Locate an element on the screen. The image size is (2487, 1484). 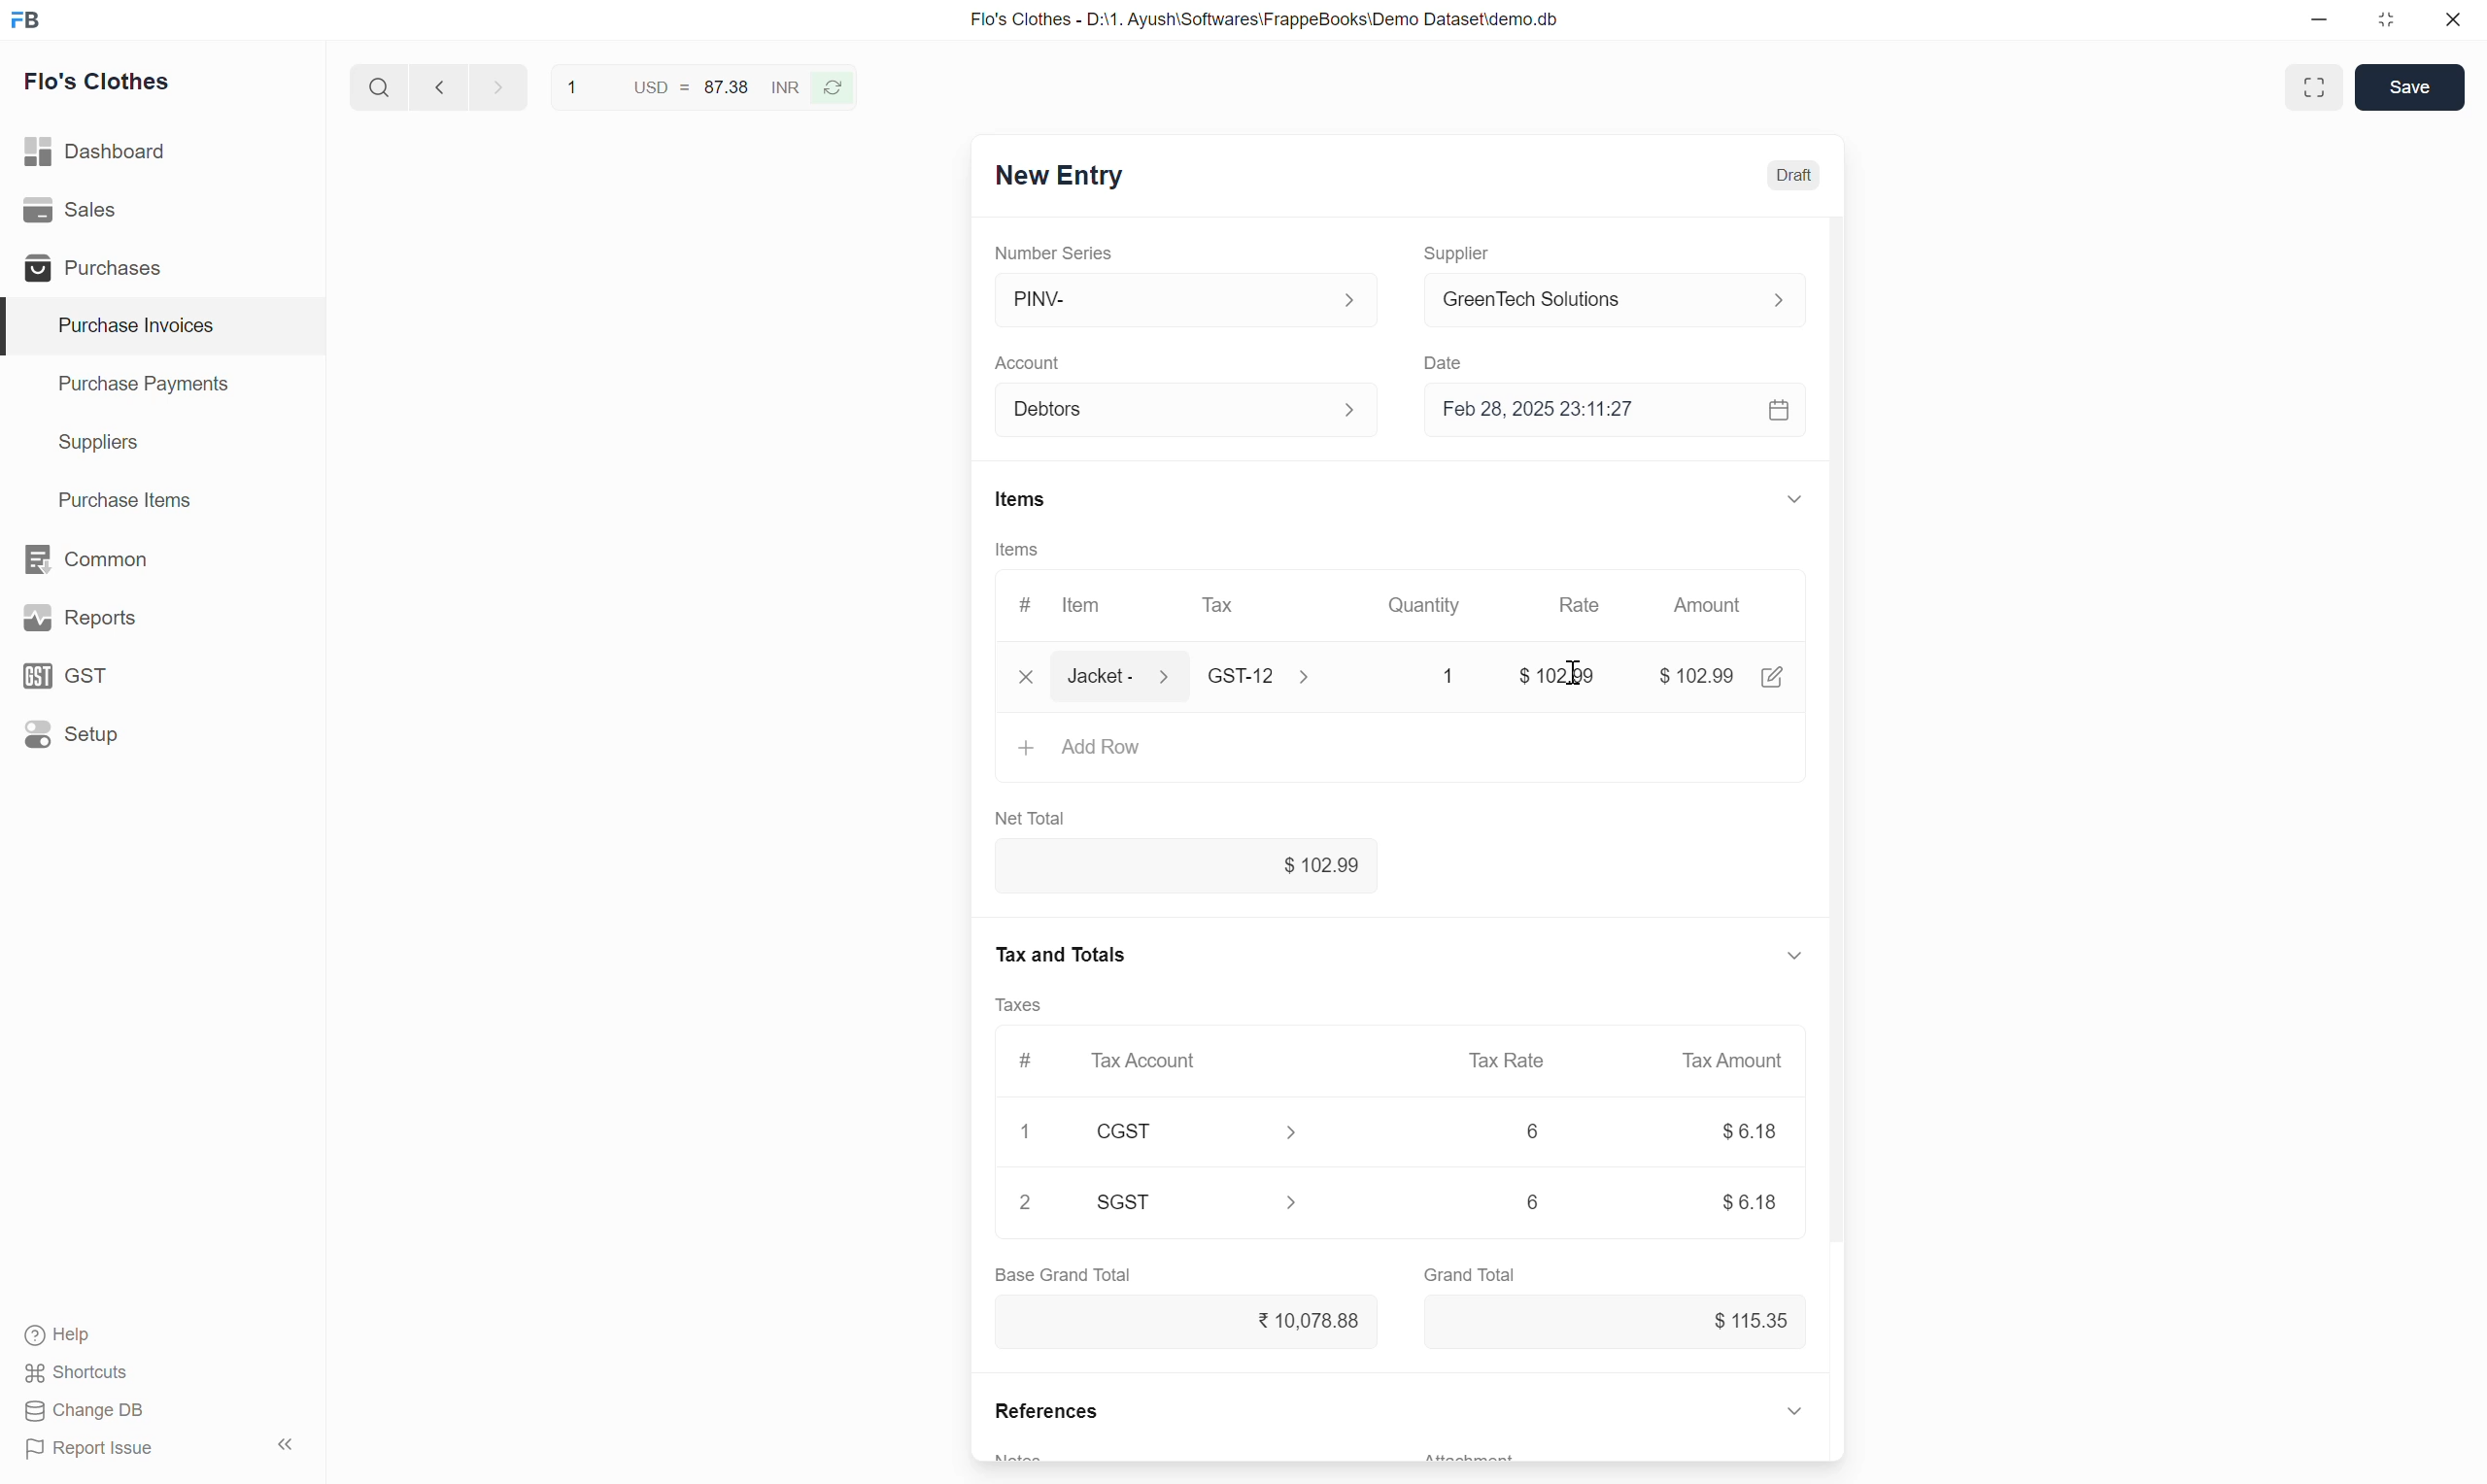
Common is located at coordinates (163, 559).